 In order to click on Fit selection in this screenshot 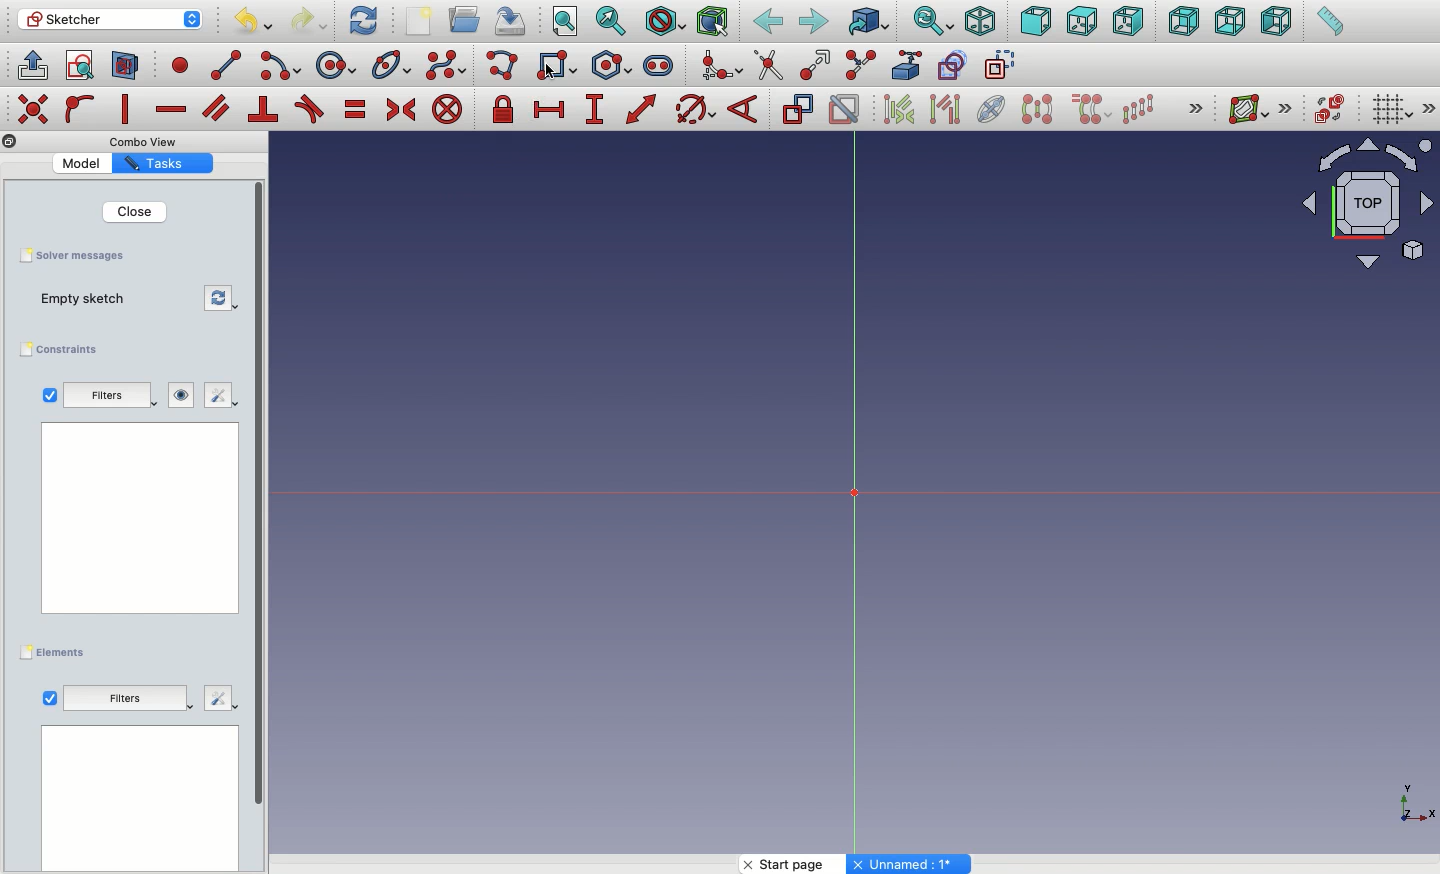, I will do `click(611, 21)`.